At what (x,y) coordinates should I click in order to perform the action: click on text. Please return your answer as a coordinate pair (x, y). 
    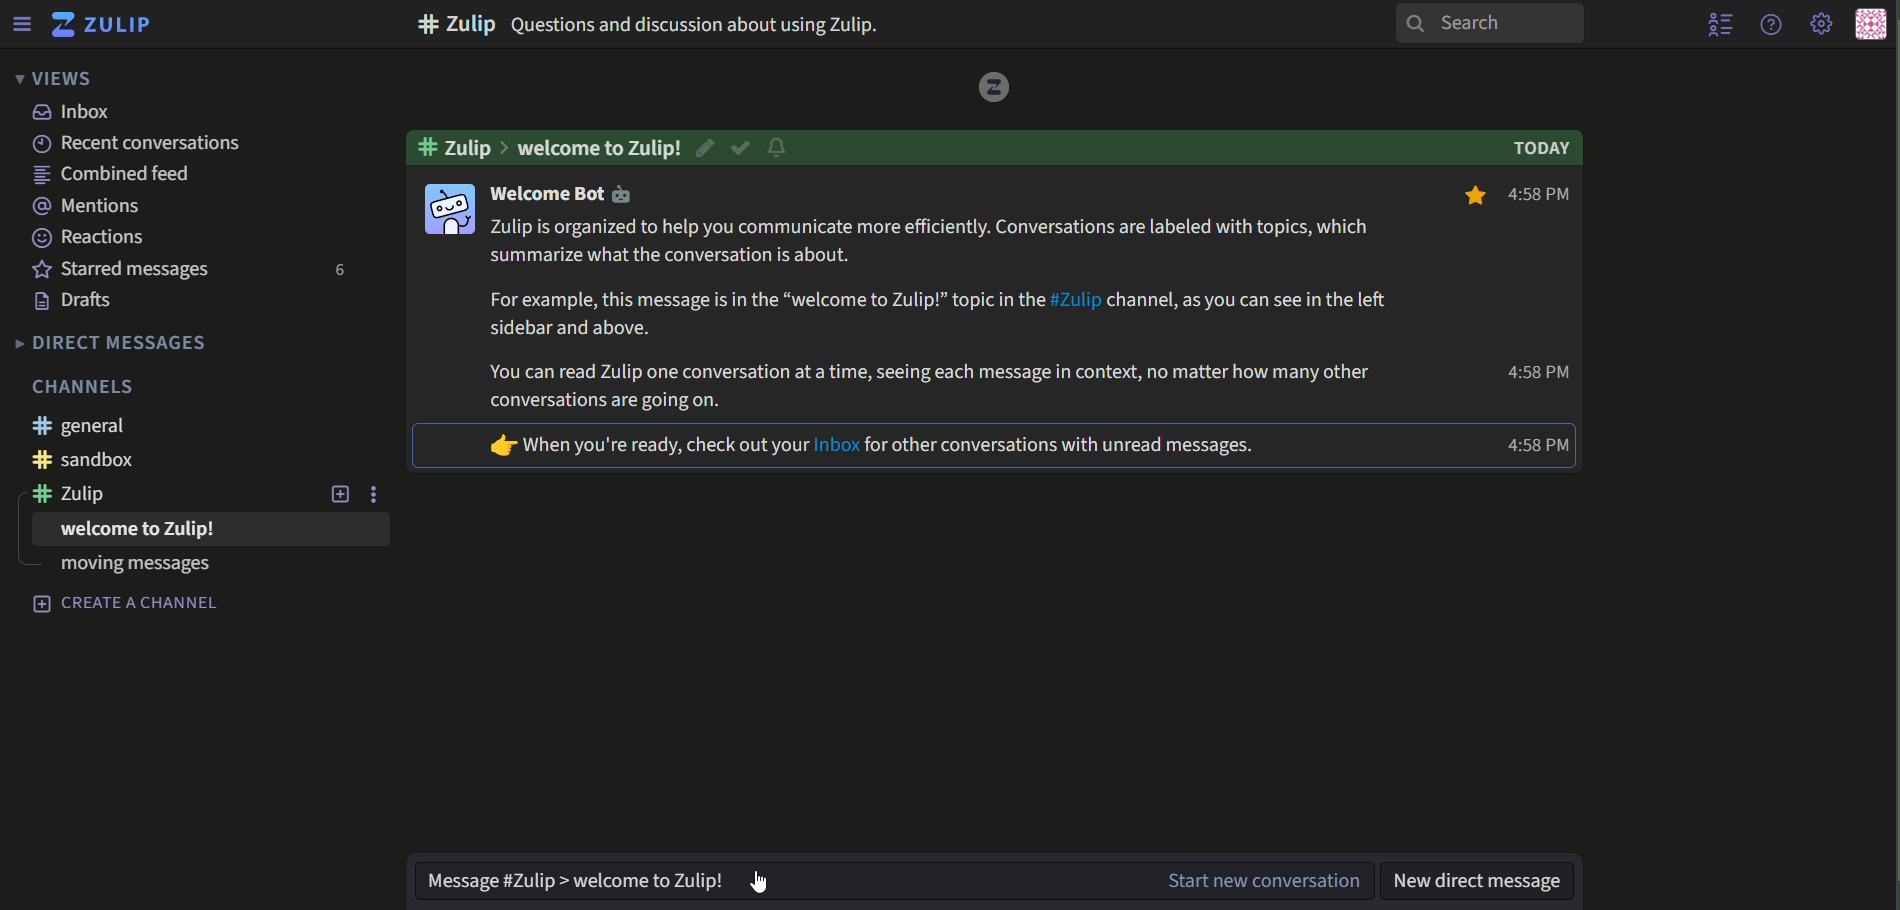
    Looking at the image, I should click on (208, 144).